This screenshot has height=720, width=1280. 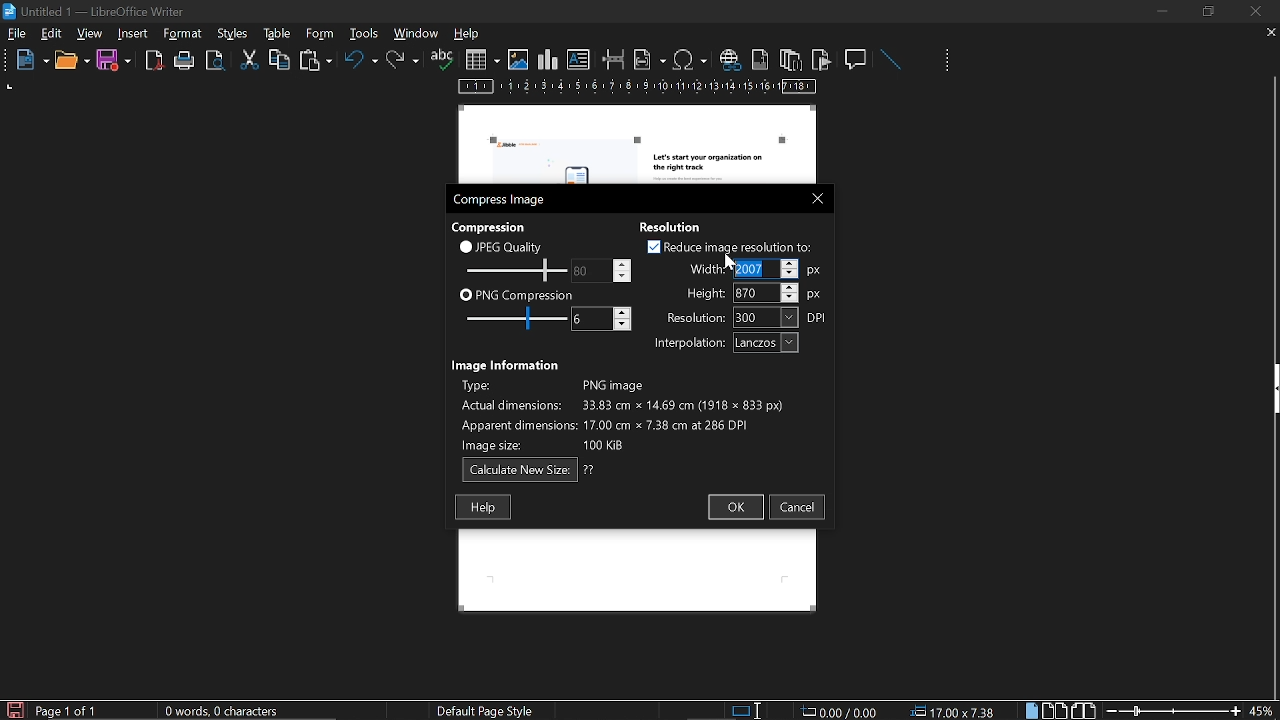 What do you see at coordinates (529, 470) in the screenshot?
I see `calculate new size` at bounding box center [529, 470].